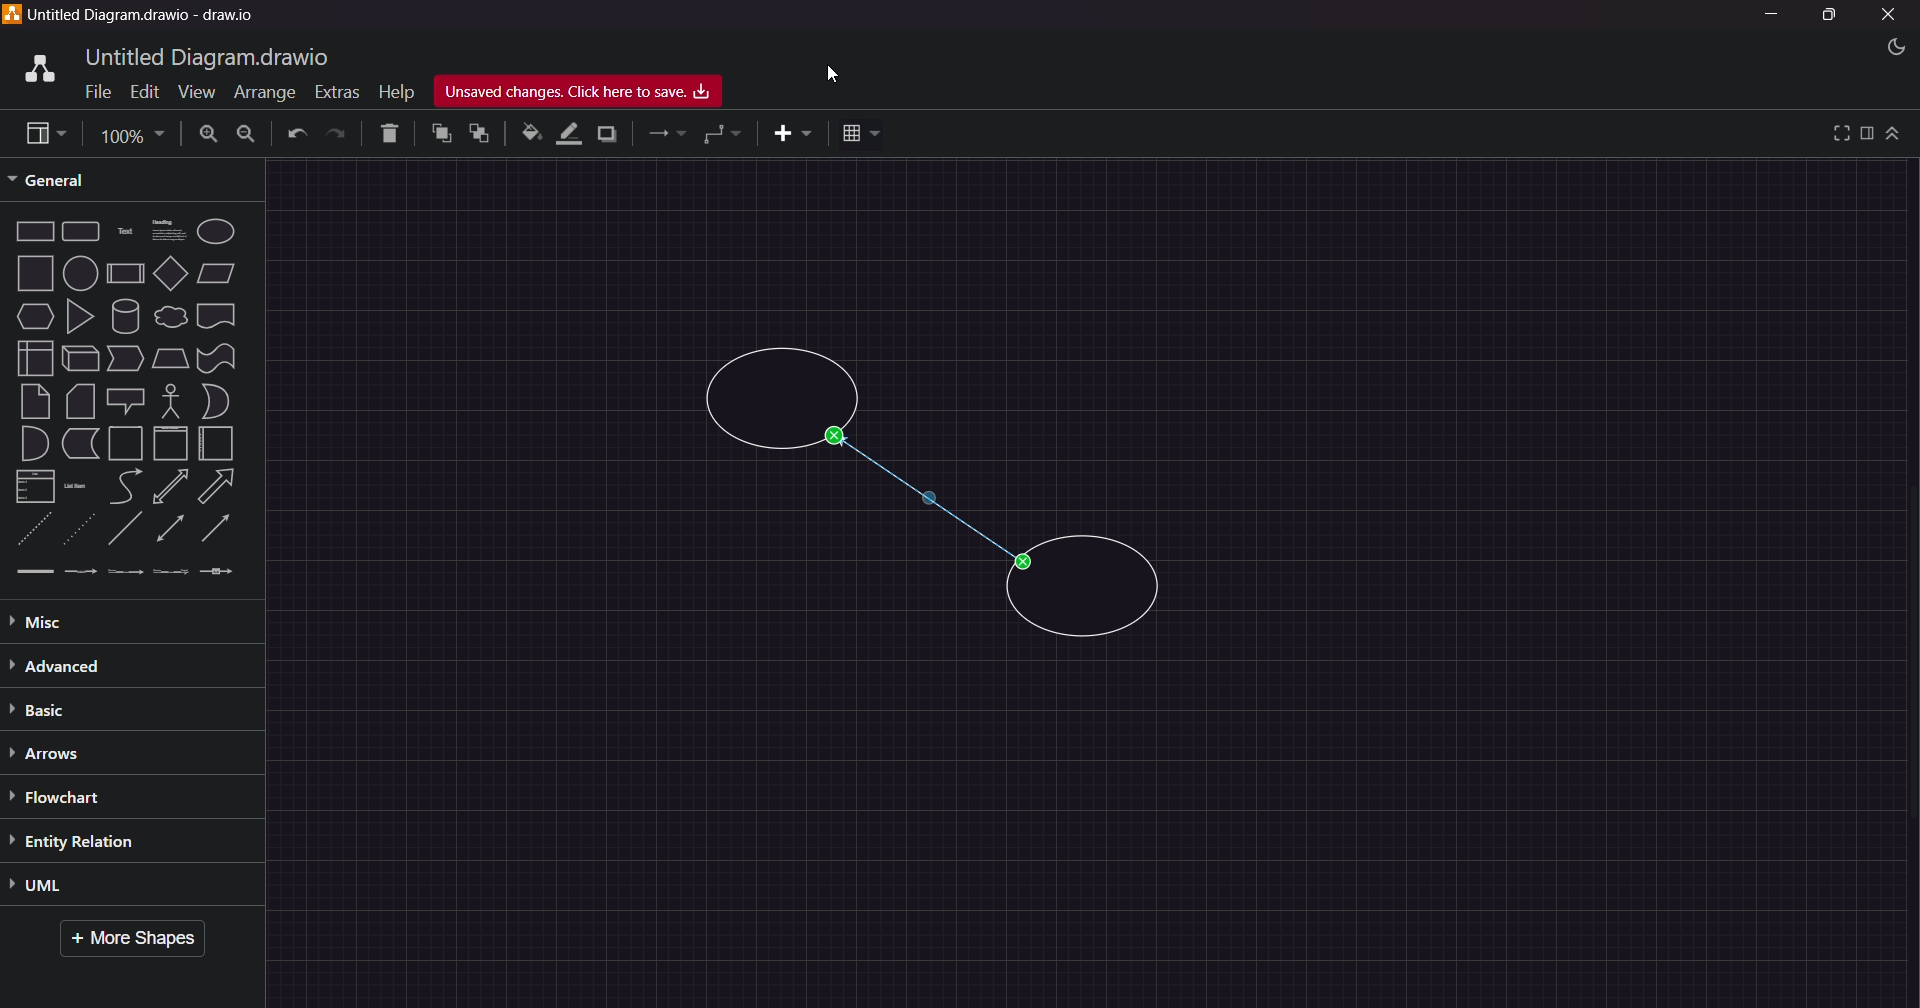 Image resolution: width=1920 pixels, height=1008 pixels. I want to click on Entity Relation, so click(99, 841).